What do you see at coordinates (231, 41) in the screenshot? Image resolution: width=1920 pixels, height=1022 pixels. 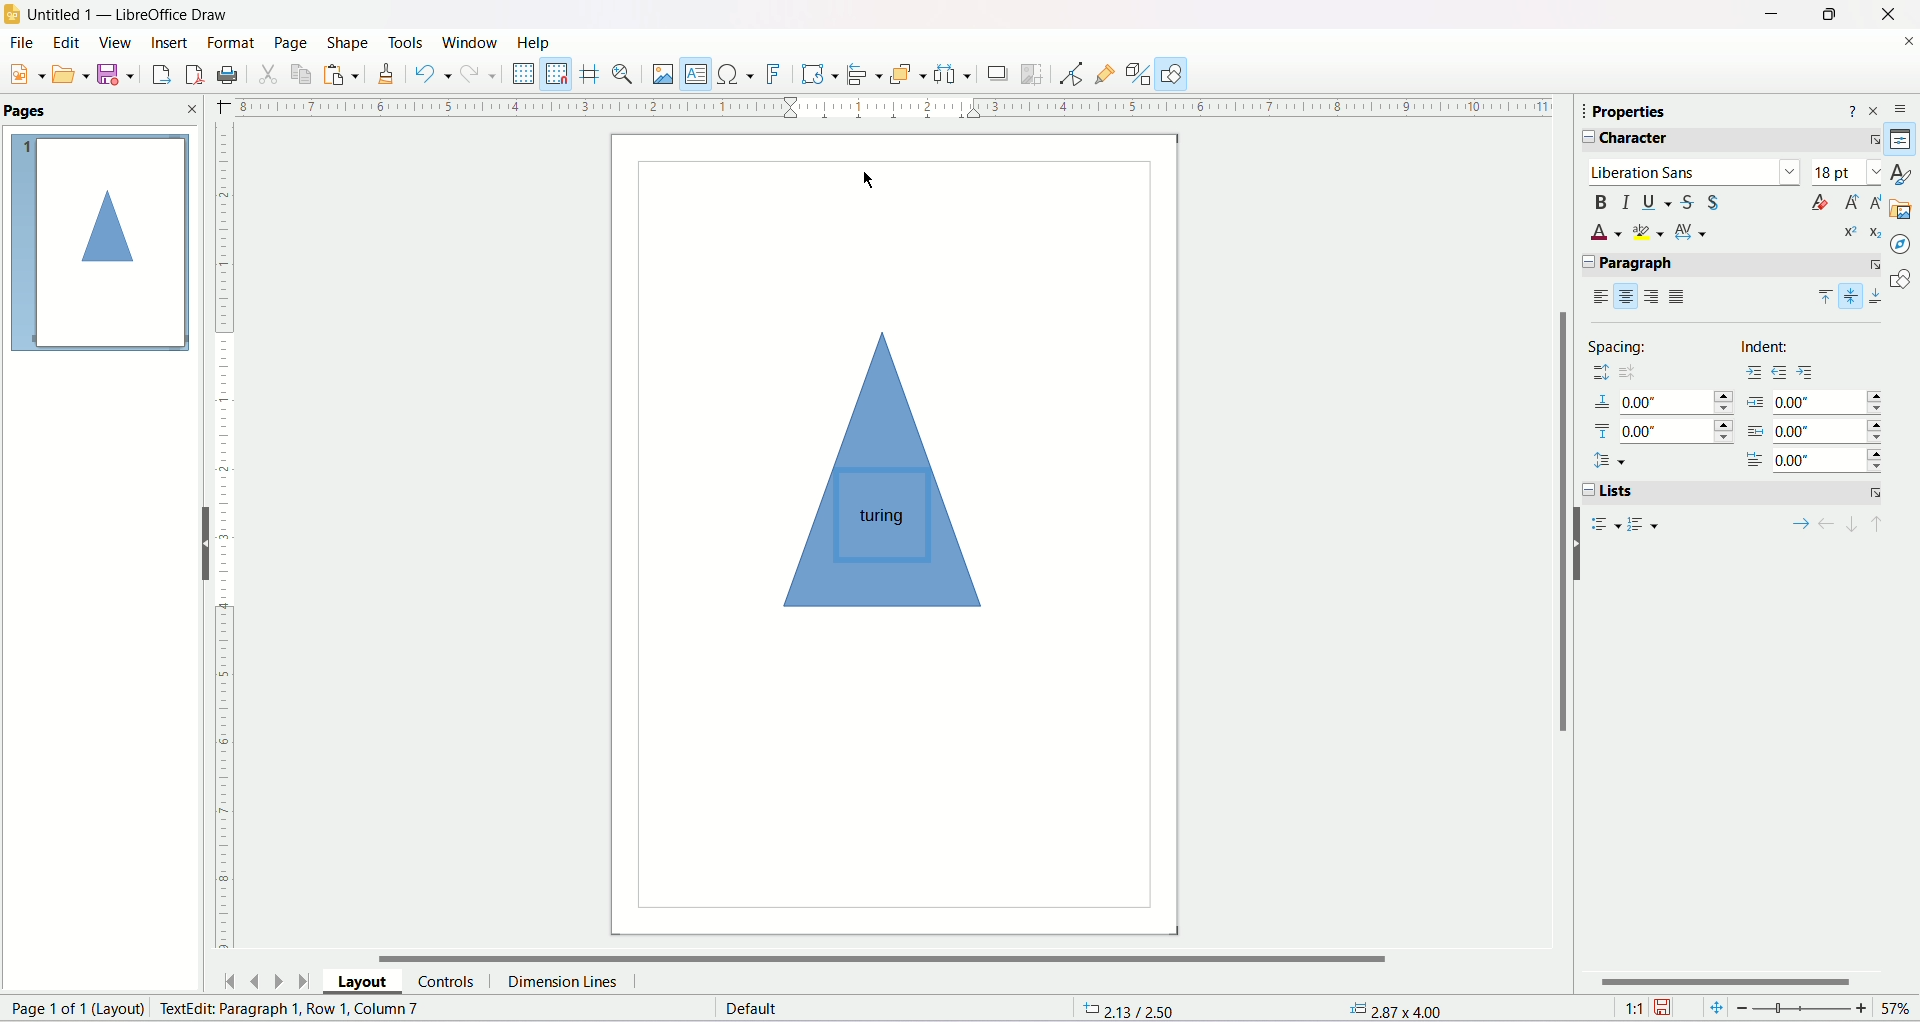 I see `Format` at bounding box center [231, 41].